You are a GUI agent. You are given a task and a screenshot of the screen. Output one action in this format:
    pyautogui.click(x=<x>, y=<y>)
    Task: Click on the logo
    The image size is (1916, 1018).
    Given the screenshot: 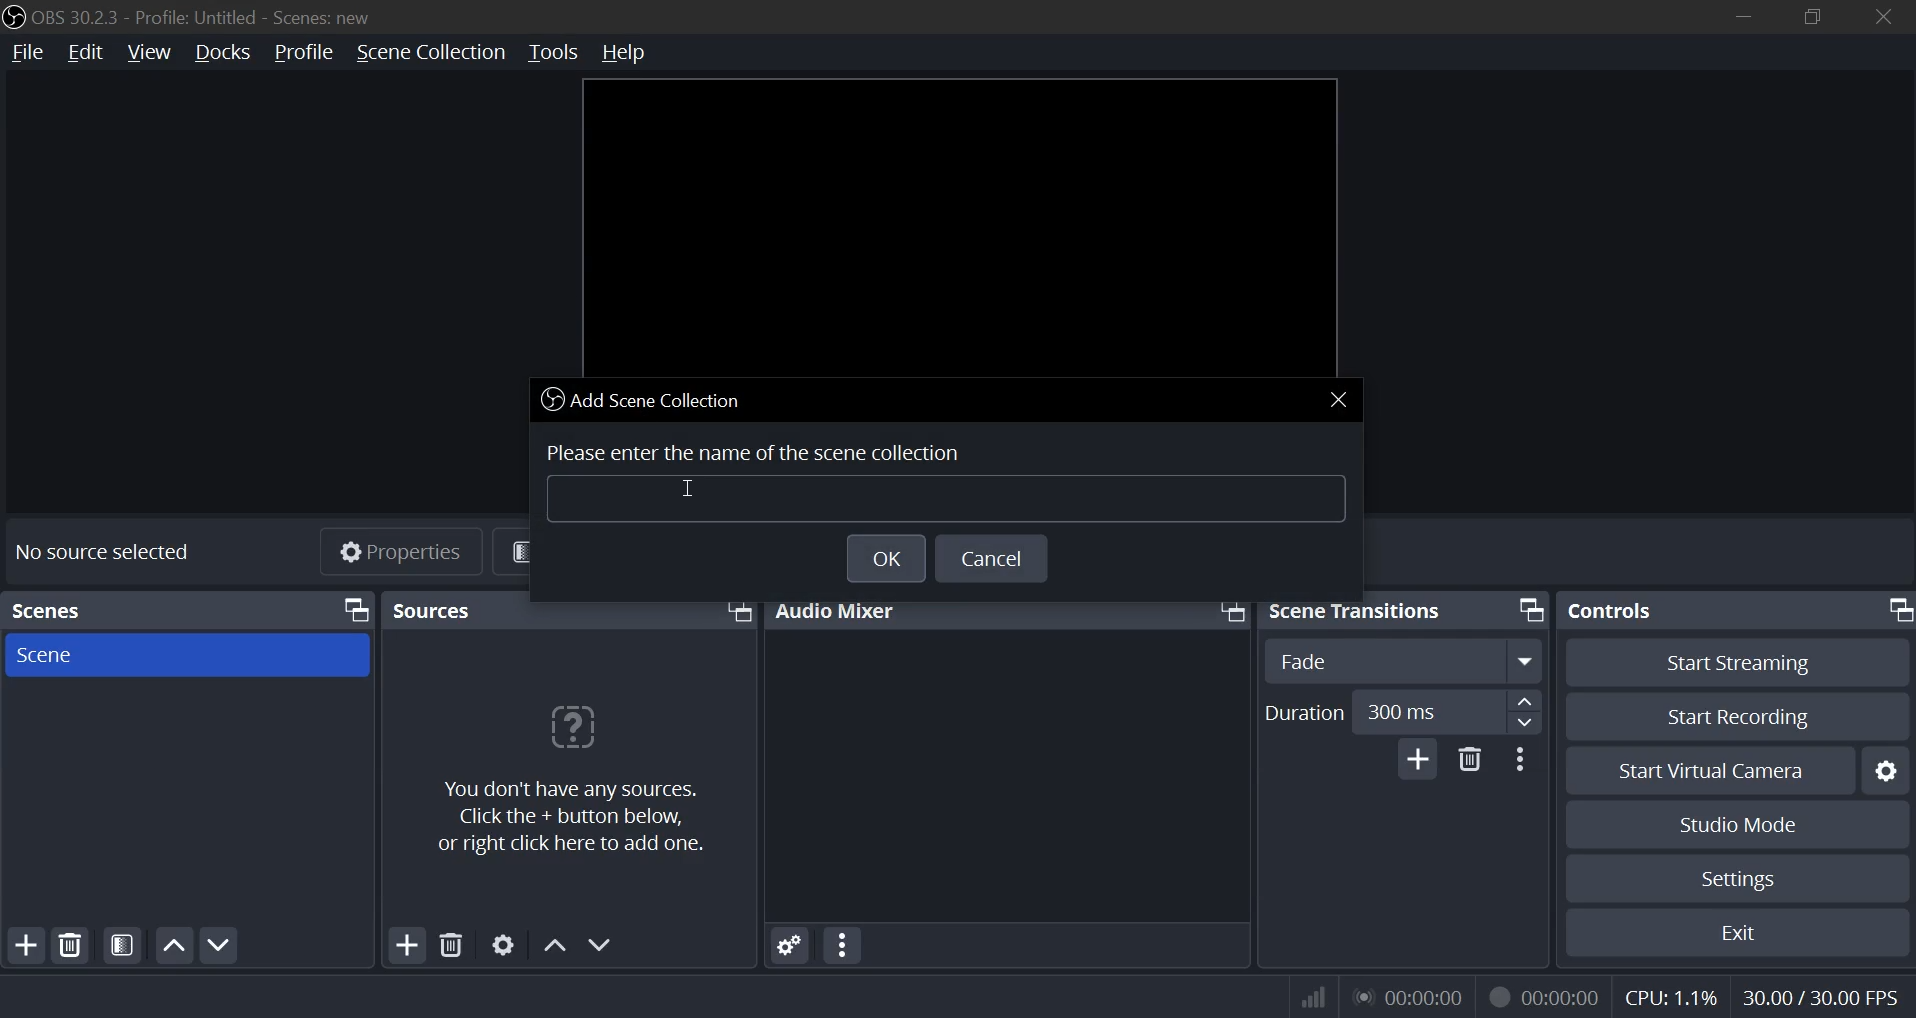 What is the action you would take?
    pyautogui.click(x=13, y=15)
    